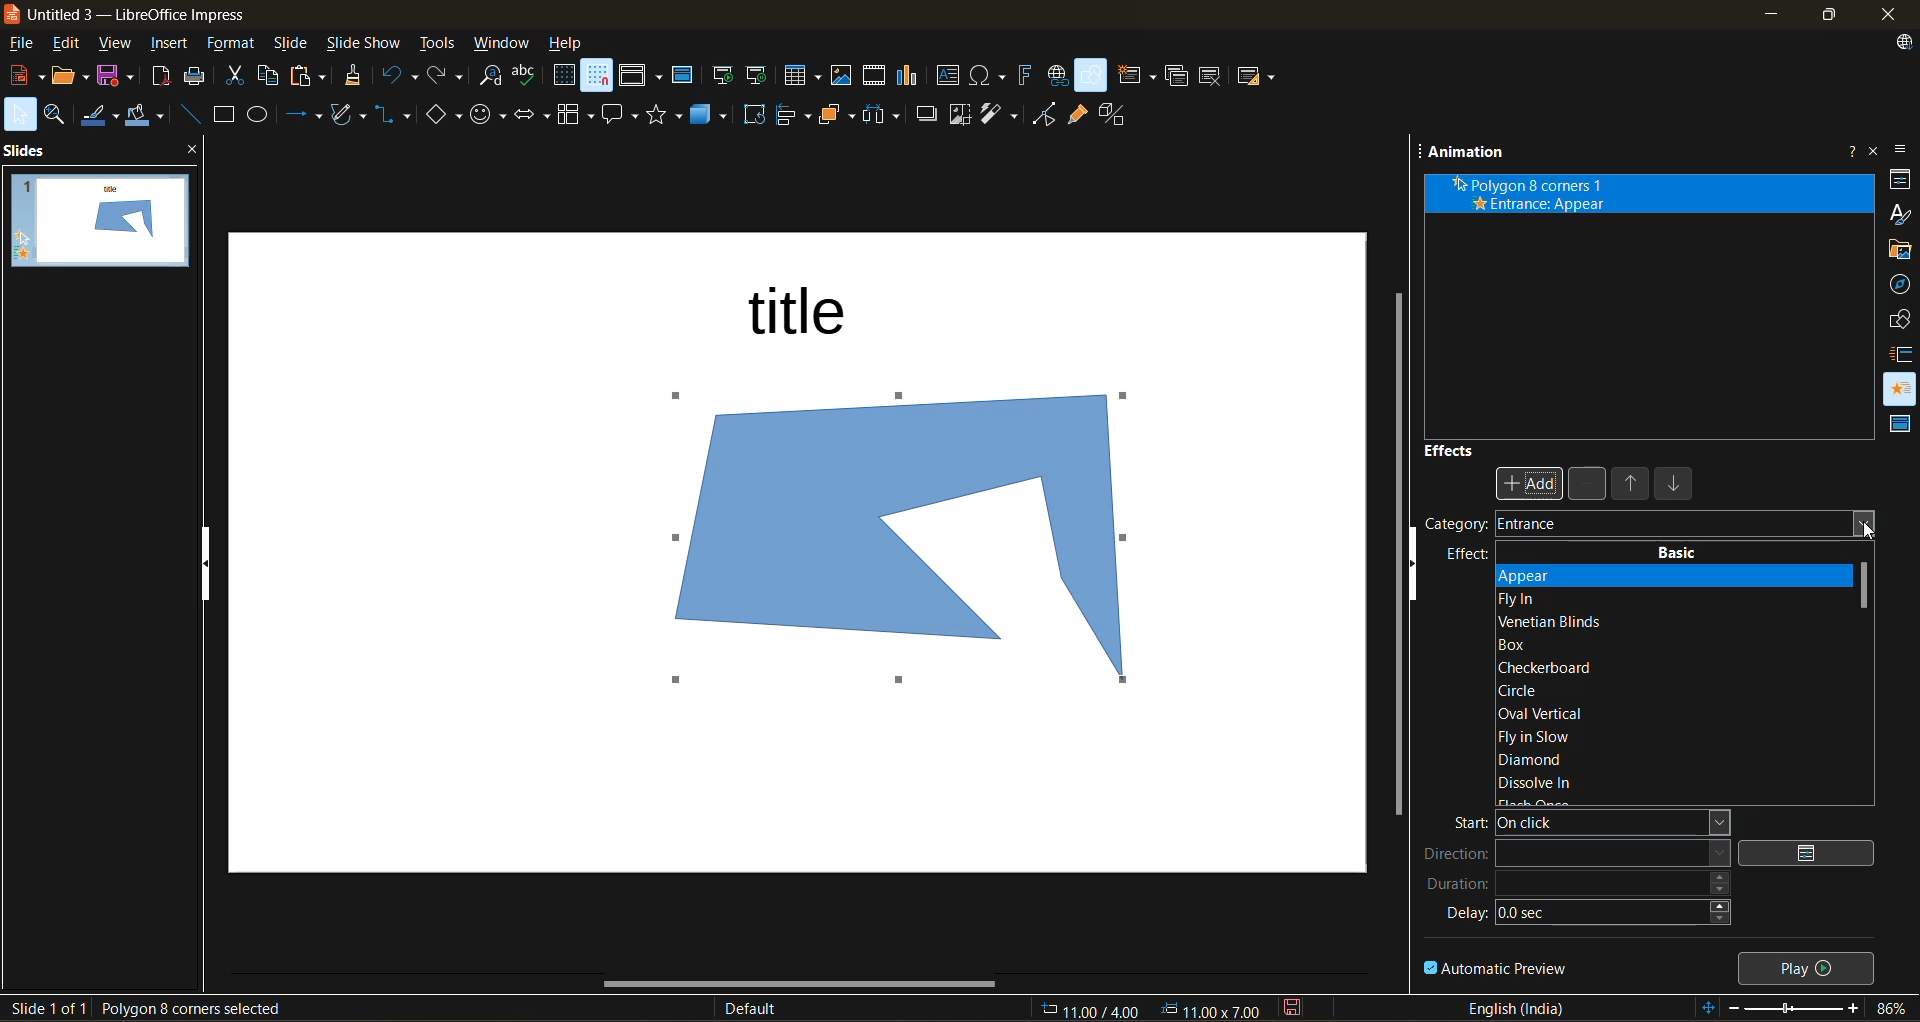 The image size is (1920, 1022). I want to click on undo, so click(399, 76).